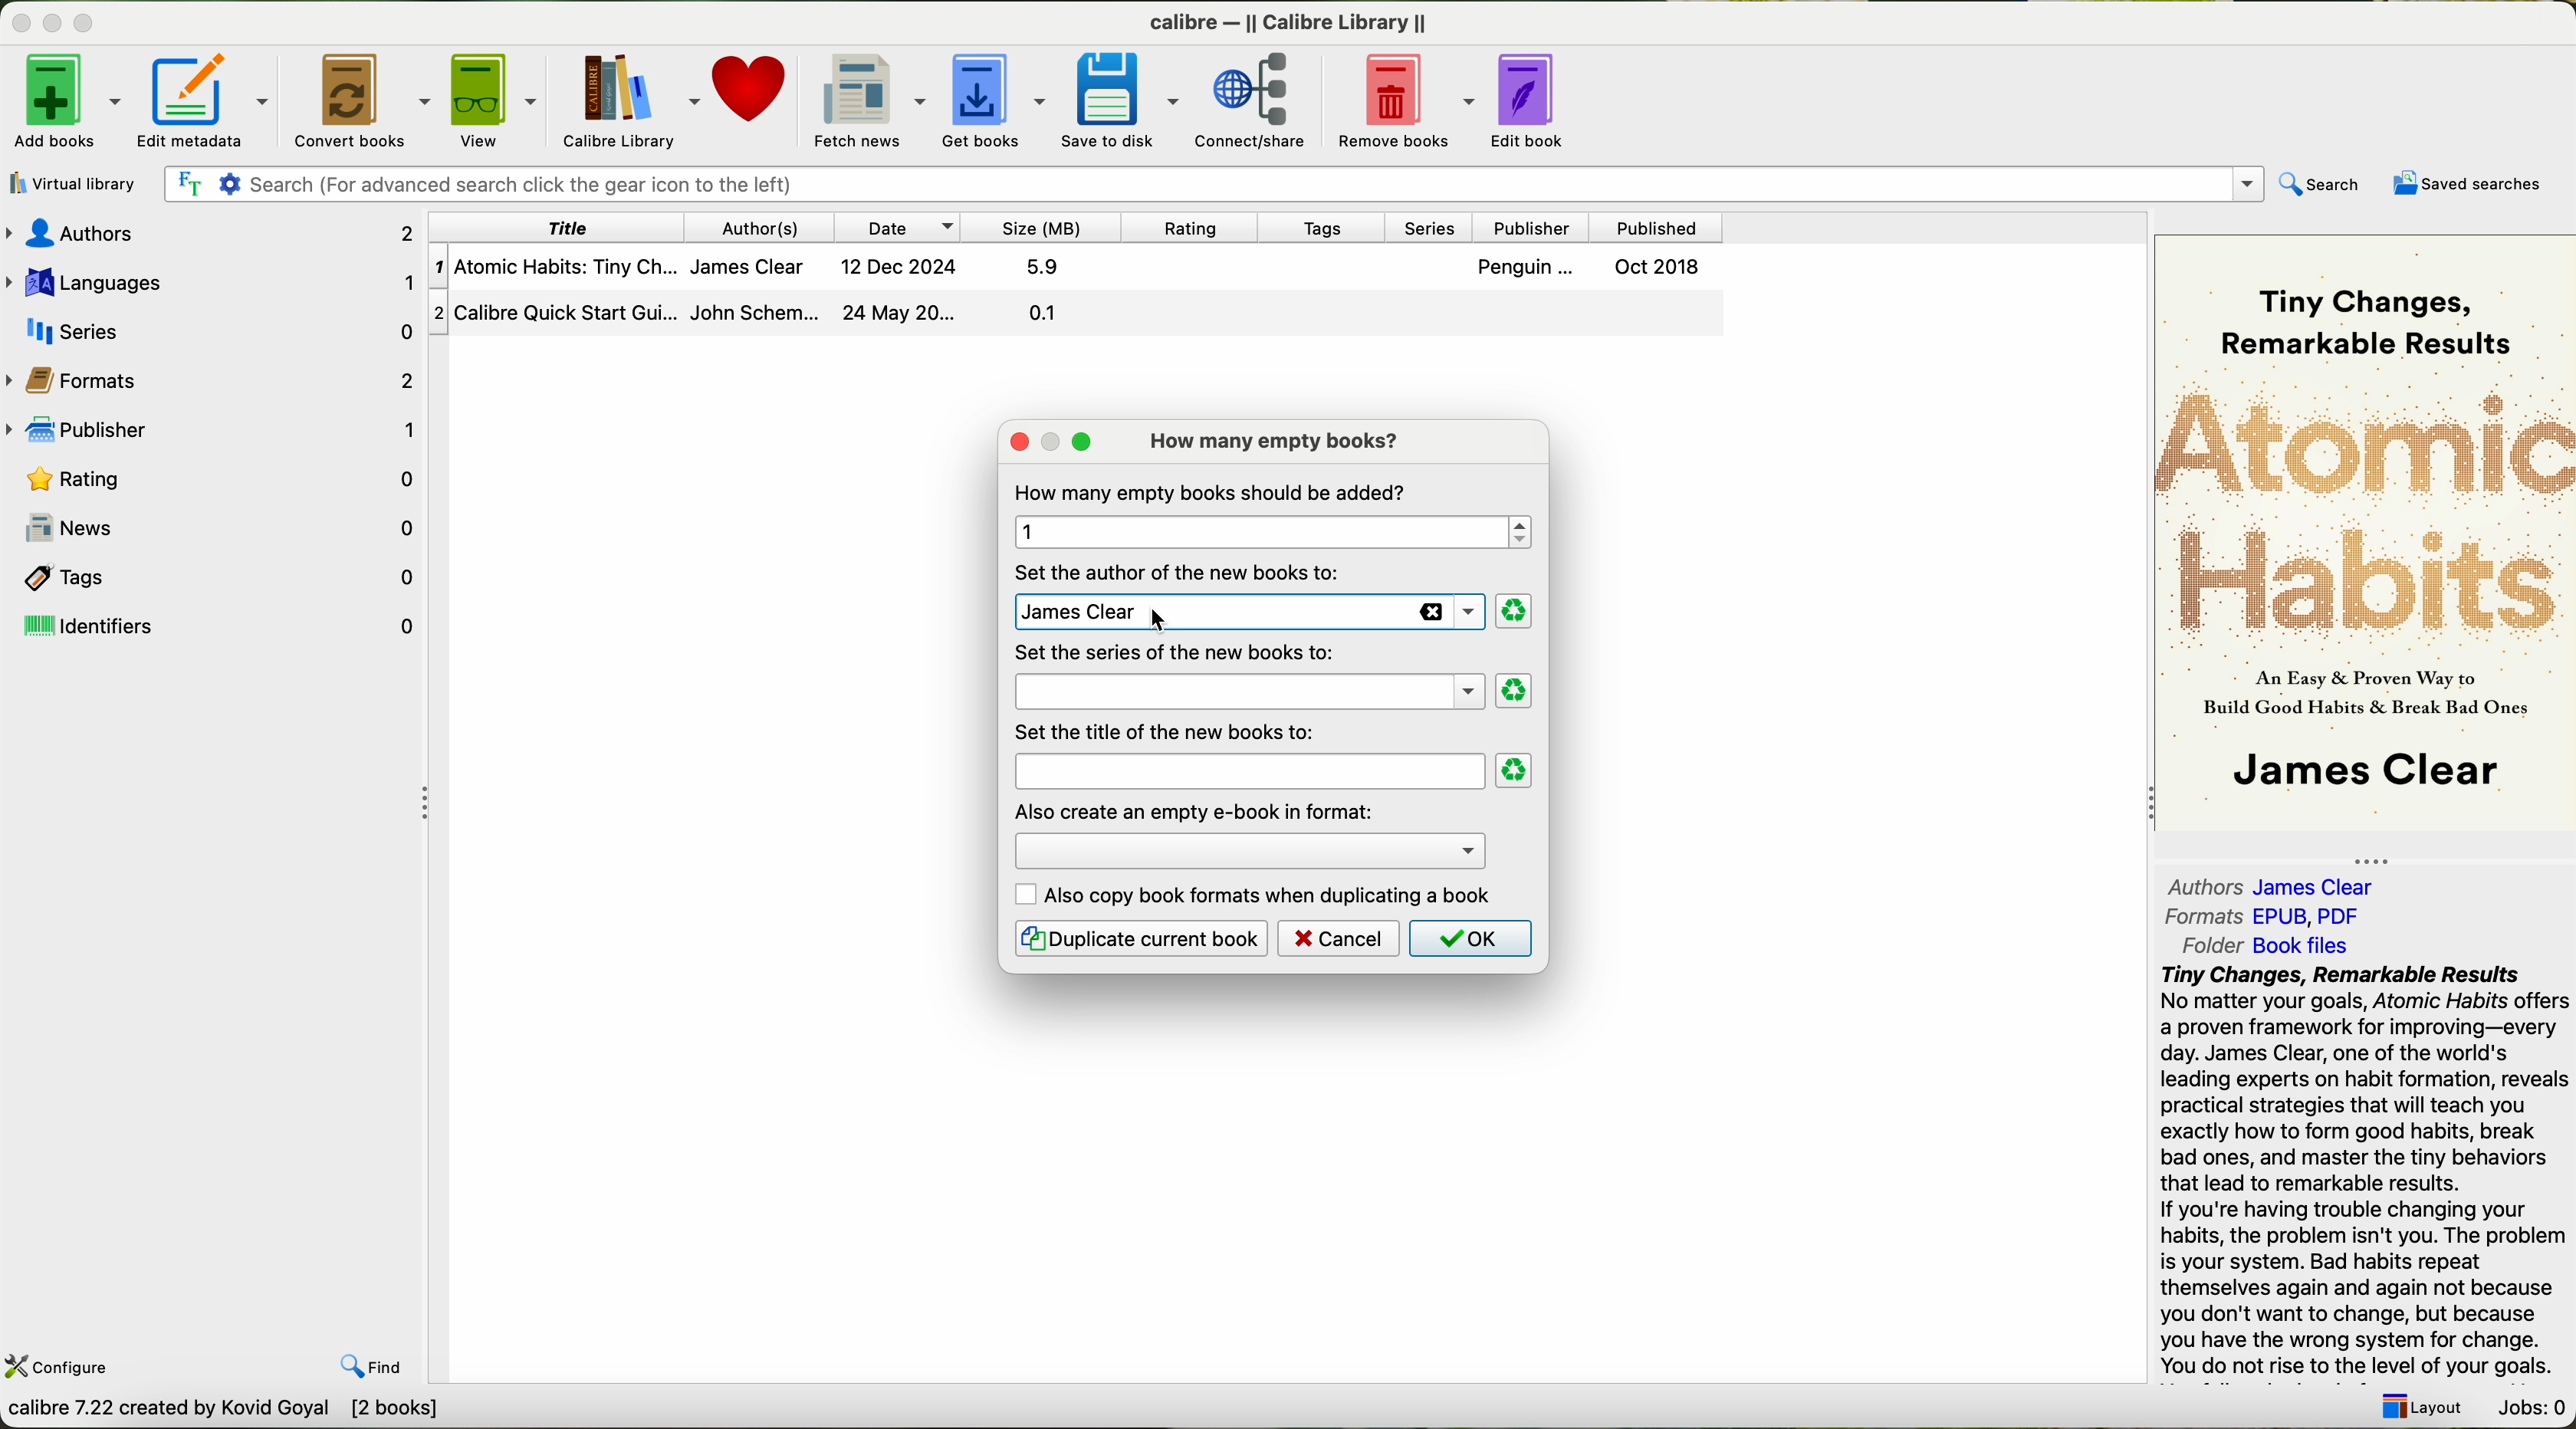 The height and width of the screenshot is (1429, 2576). I want to click on configure, so click(61, 1367).